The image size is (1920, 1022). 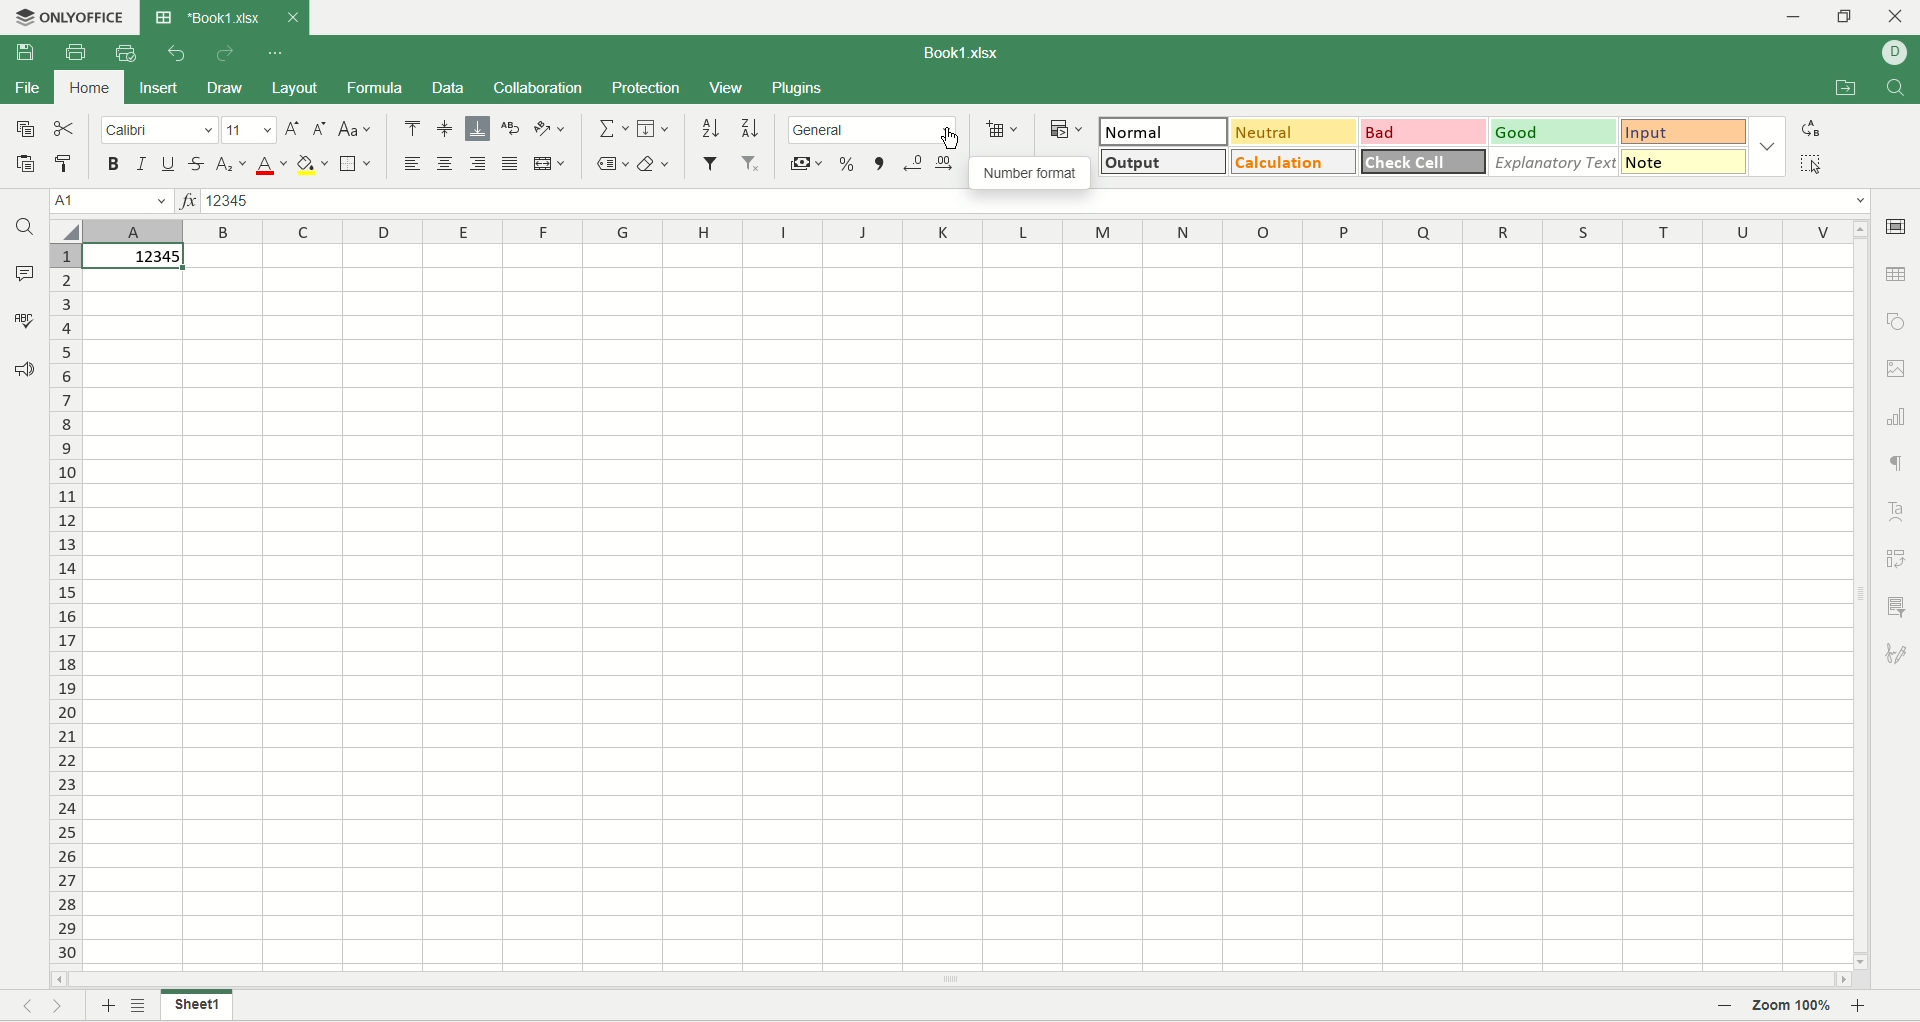 I want to click on currency style, so click(x=808, y=167).